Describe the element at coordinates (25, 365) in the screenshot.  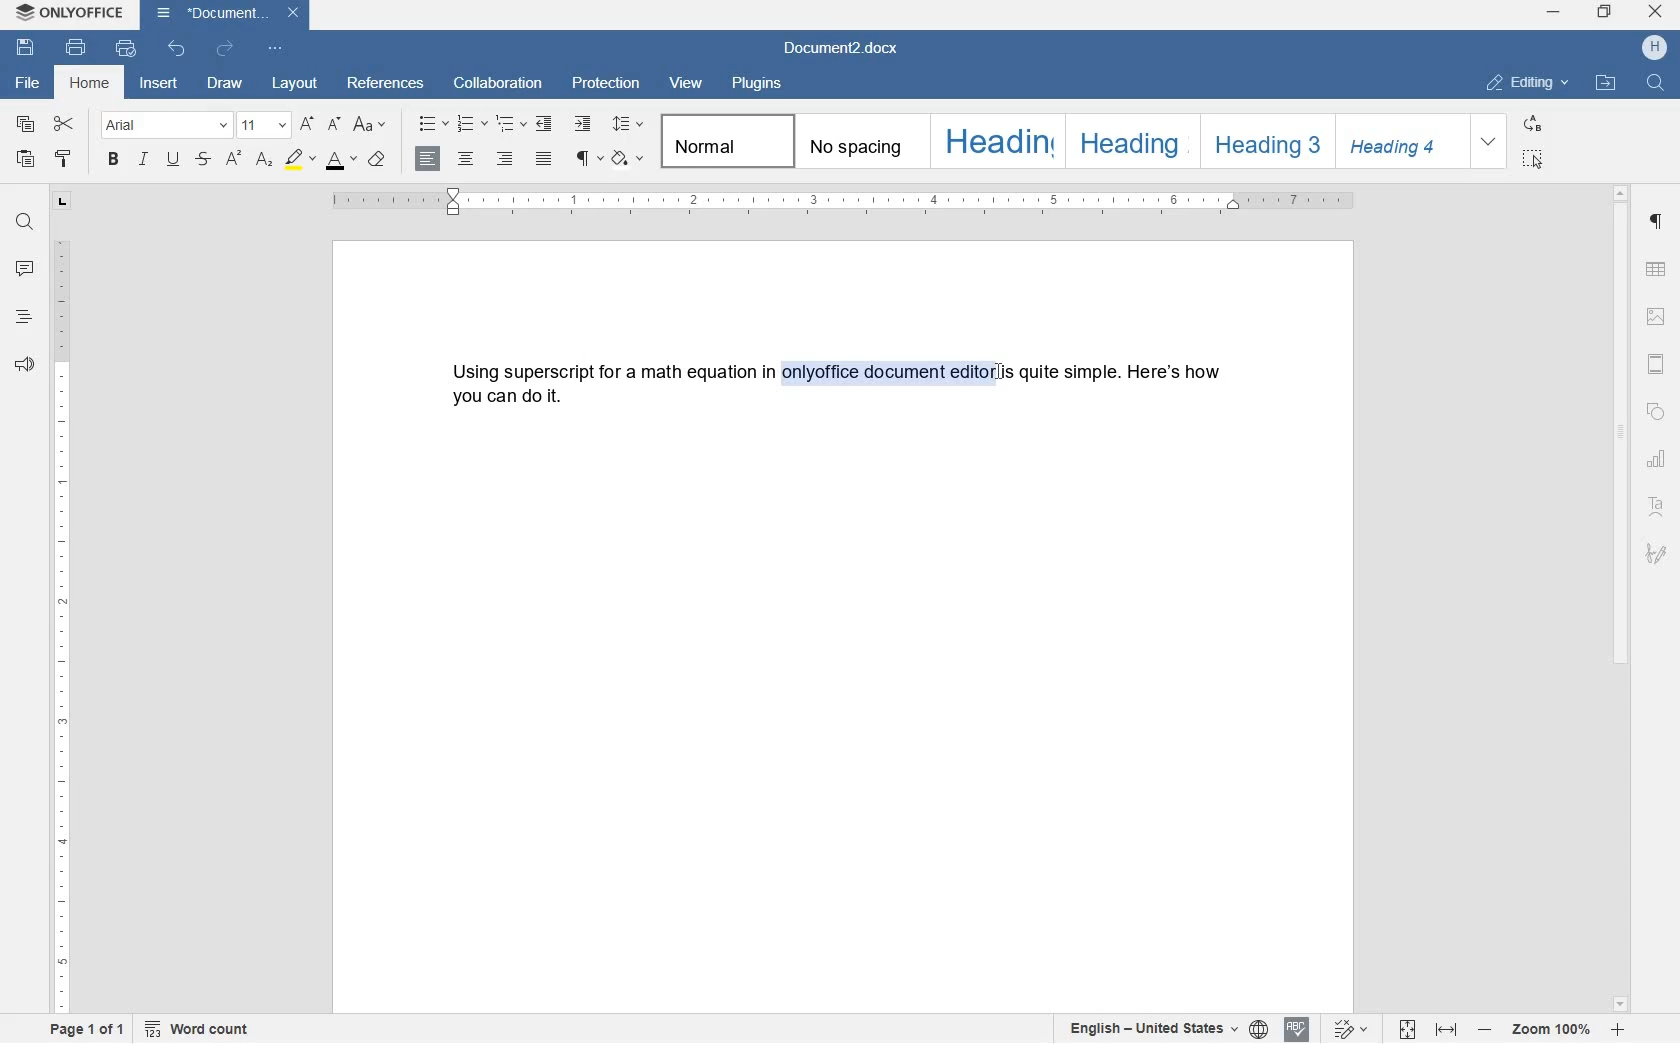
I see `feedback & support` at that location.